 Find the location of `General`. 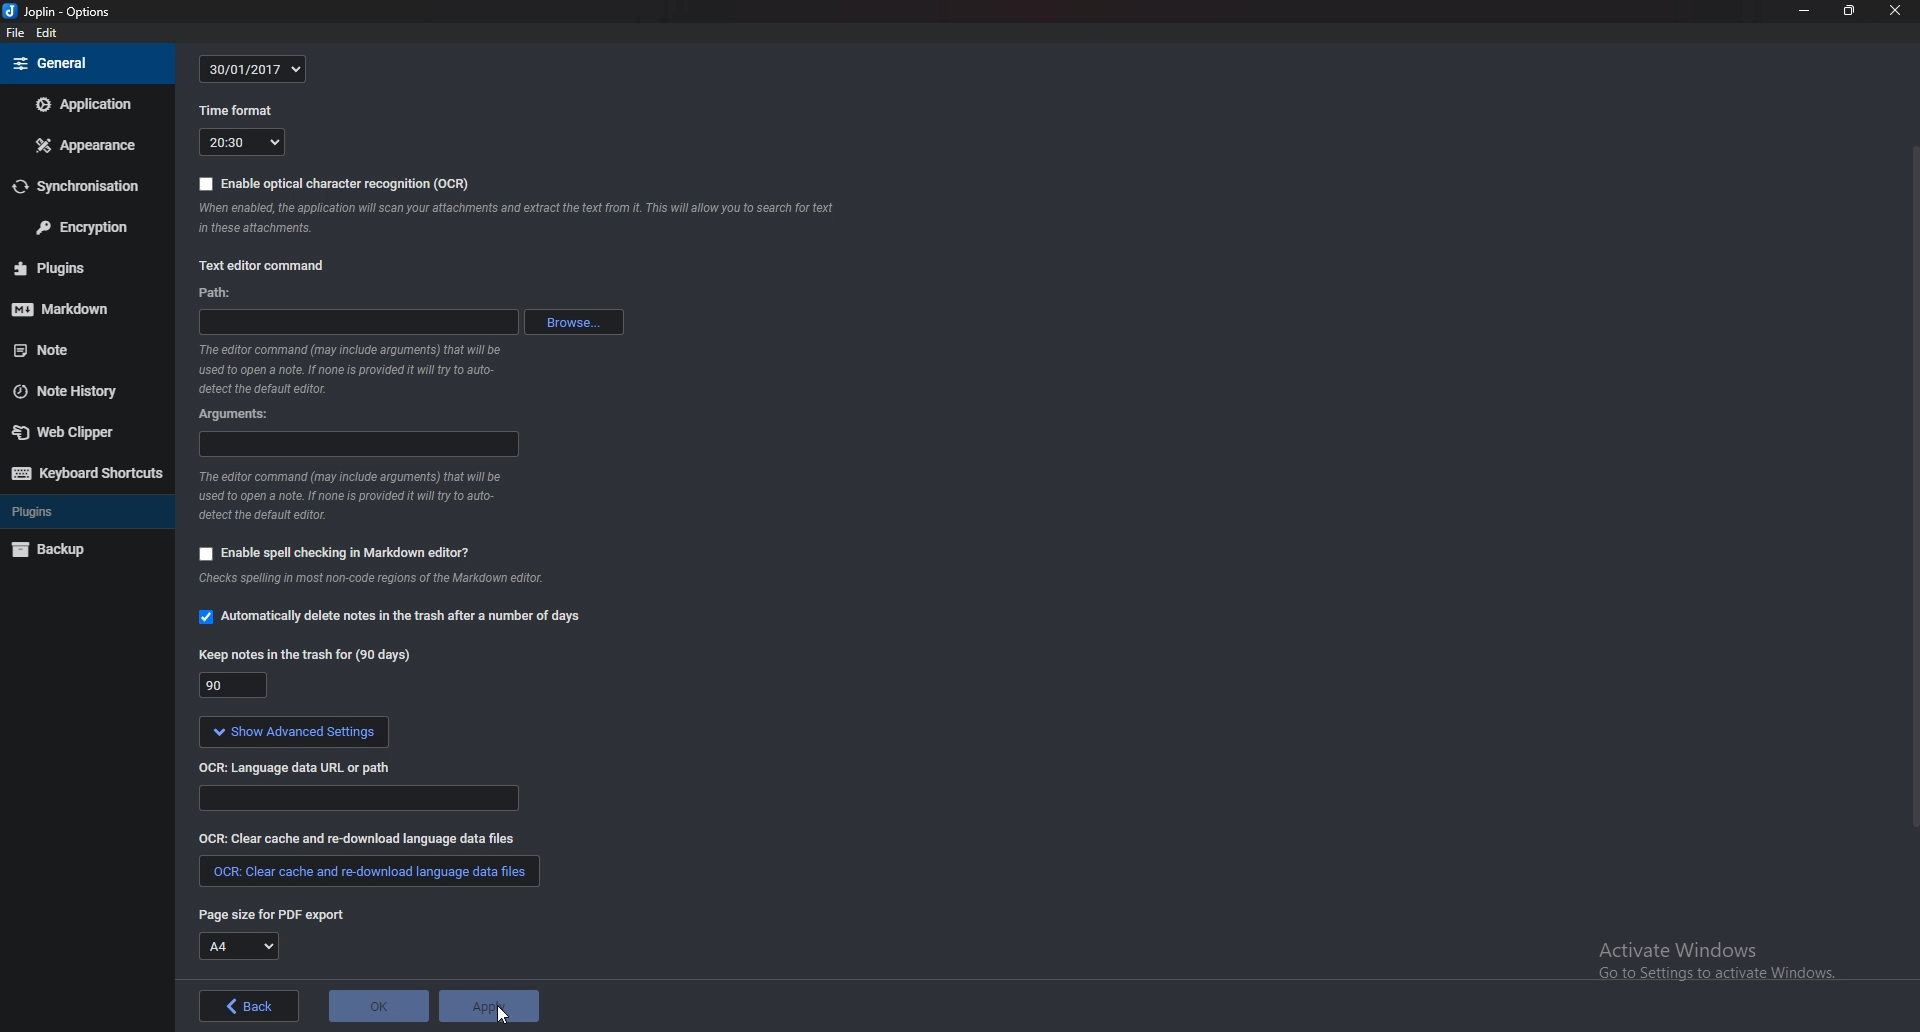

General is located at coordinates (84, 65).